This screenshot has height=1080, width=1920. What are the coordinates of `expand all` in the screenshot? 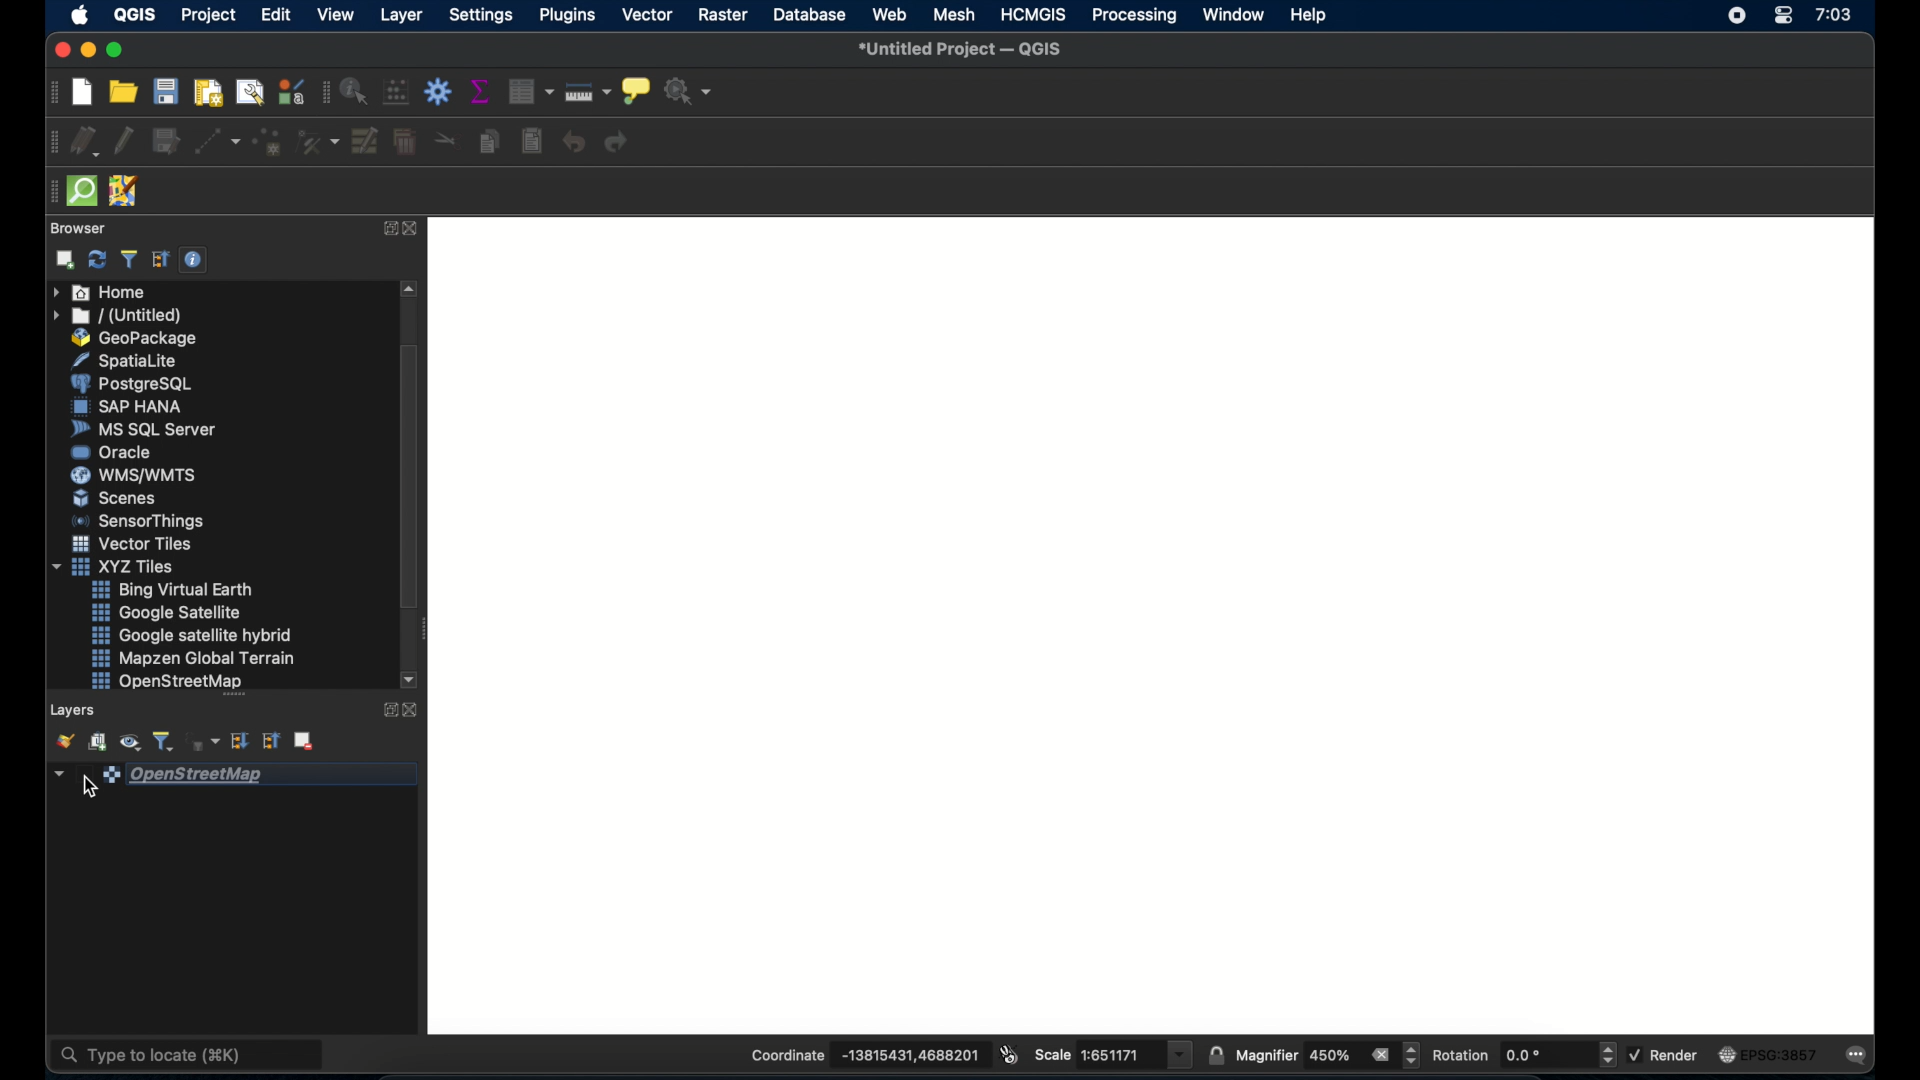 It's located at (239, 743).